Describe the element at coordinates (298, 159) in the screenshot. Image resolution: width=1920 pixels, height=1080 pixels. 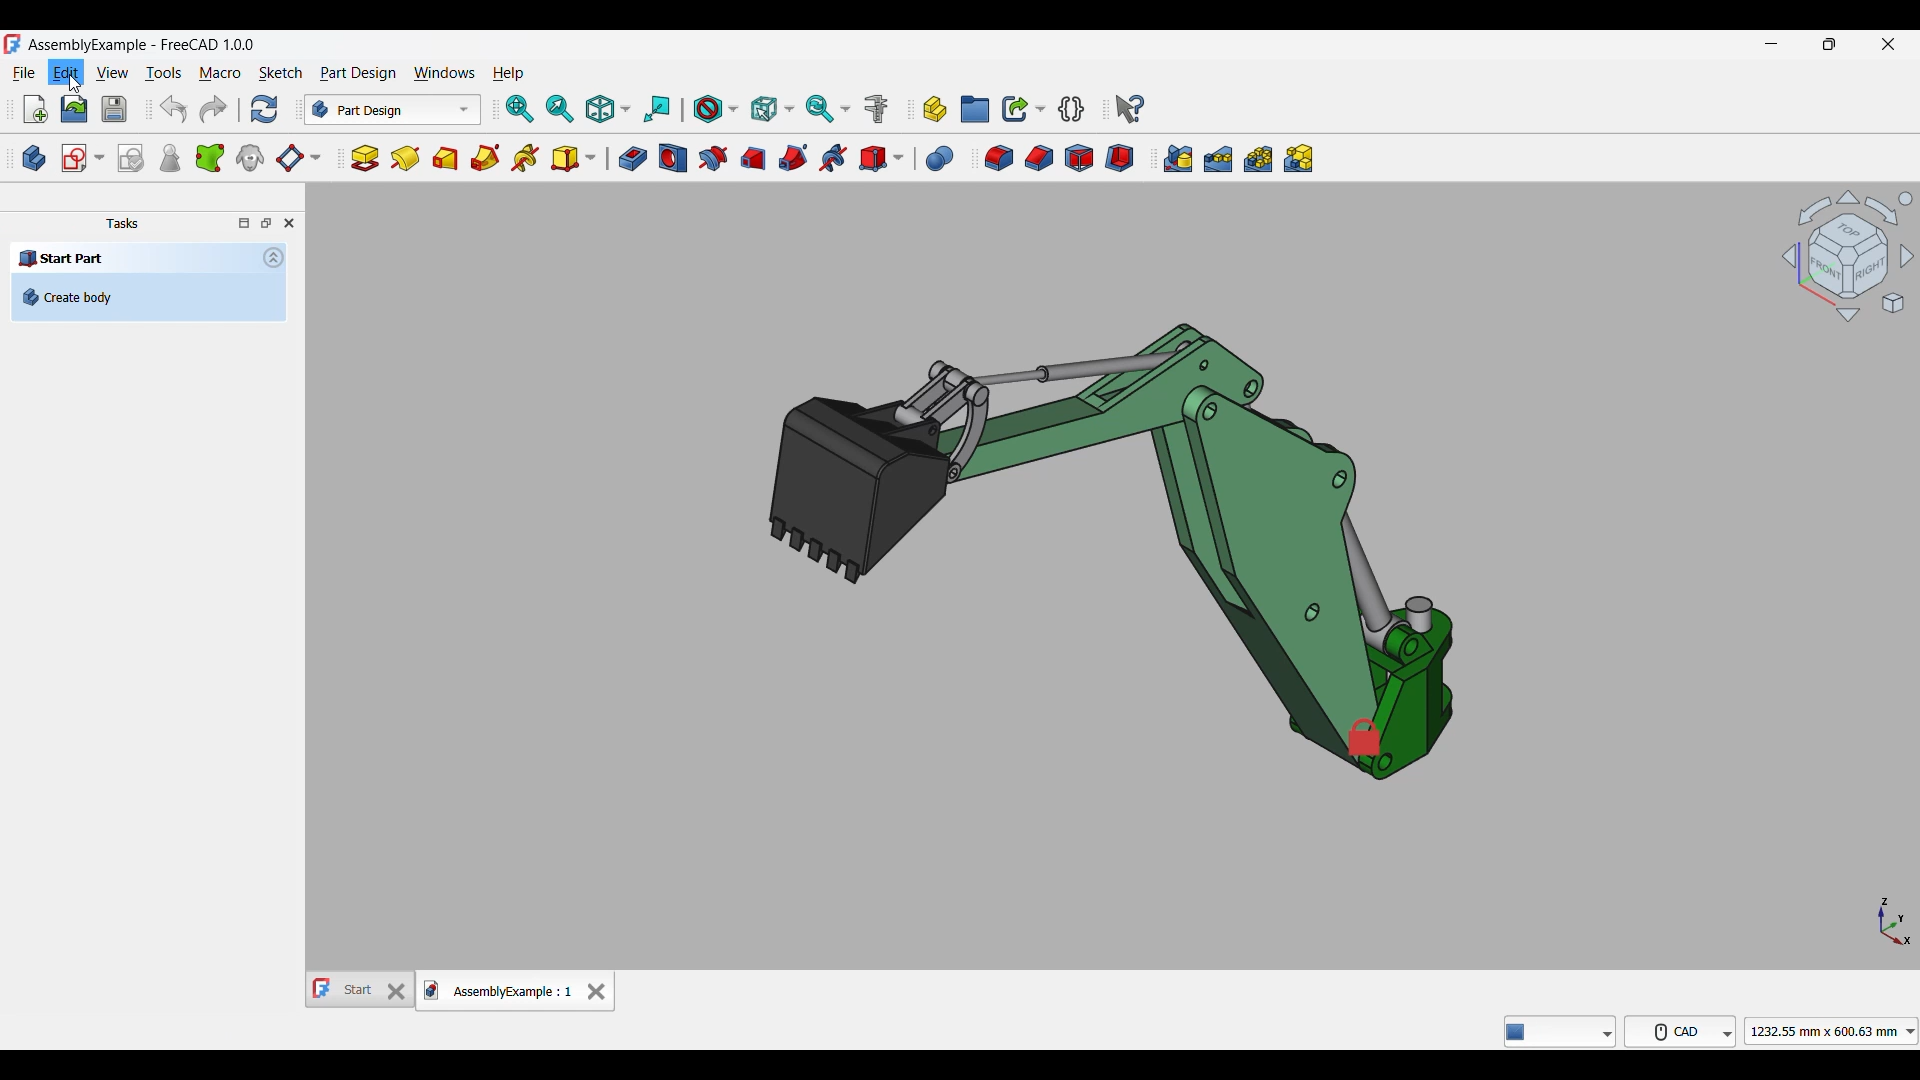
I see `Create a datum plane` at that location.